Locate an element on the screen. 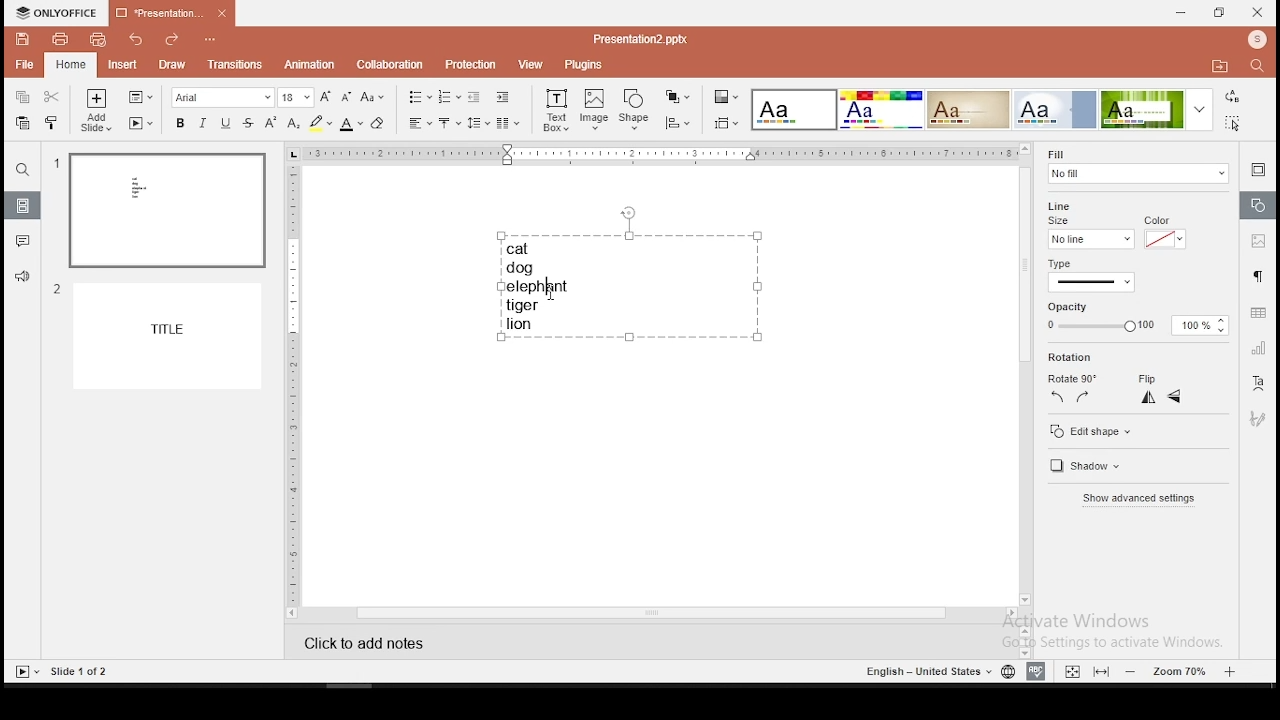 Image resolution: width=1280 pixels, height=720 pixels. slide 2 is located at coordinates (157, 335).